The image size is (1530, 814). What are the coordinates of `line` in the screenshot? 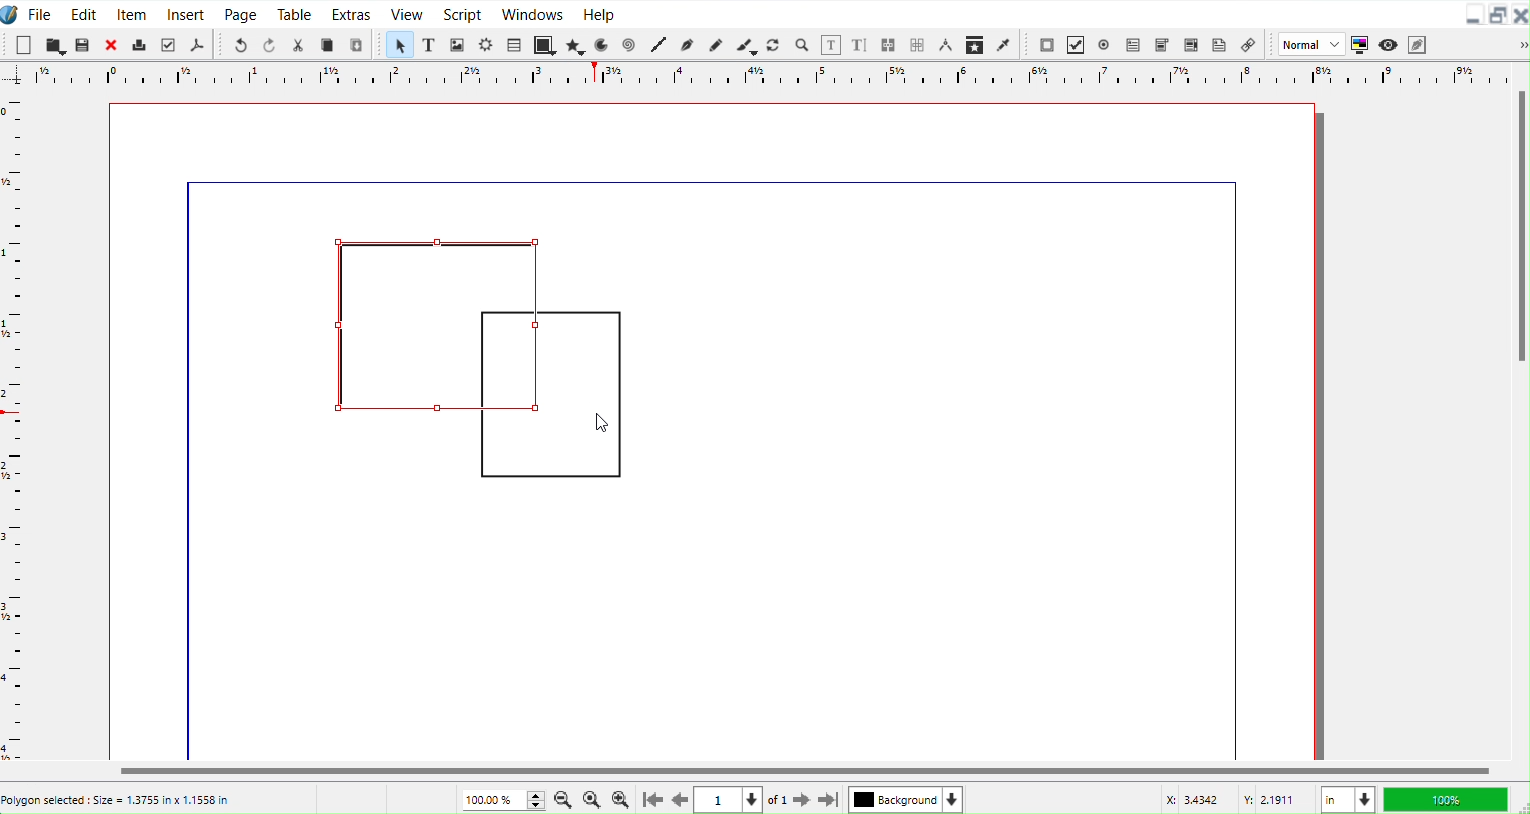 It's located at (1235, 477).